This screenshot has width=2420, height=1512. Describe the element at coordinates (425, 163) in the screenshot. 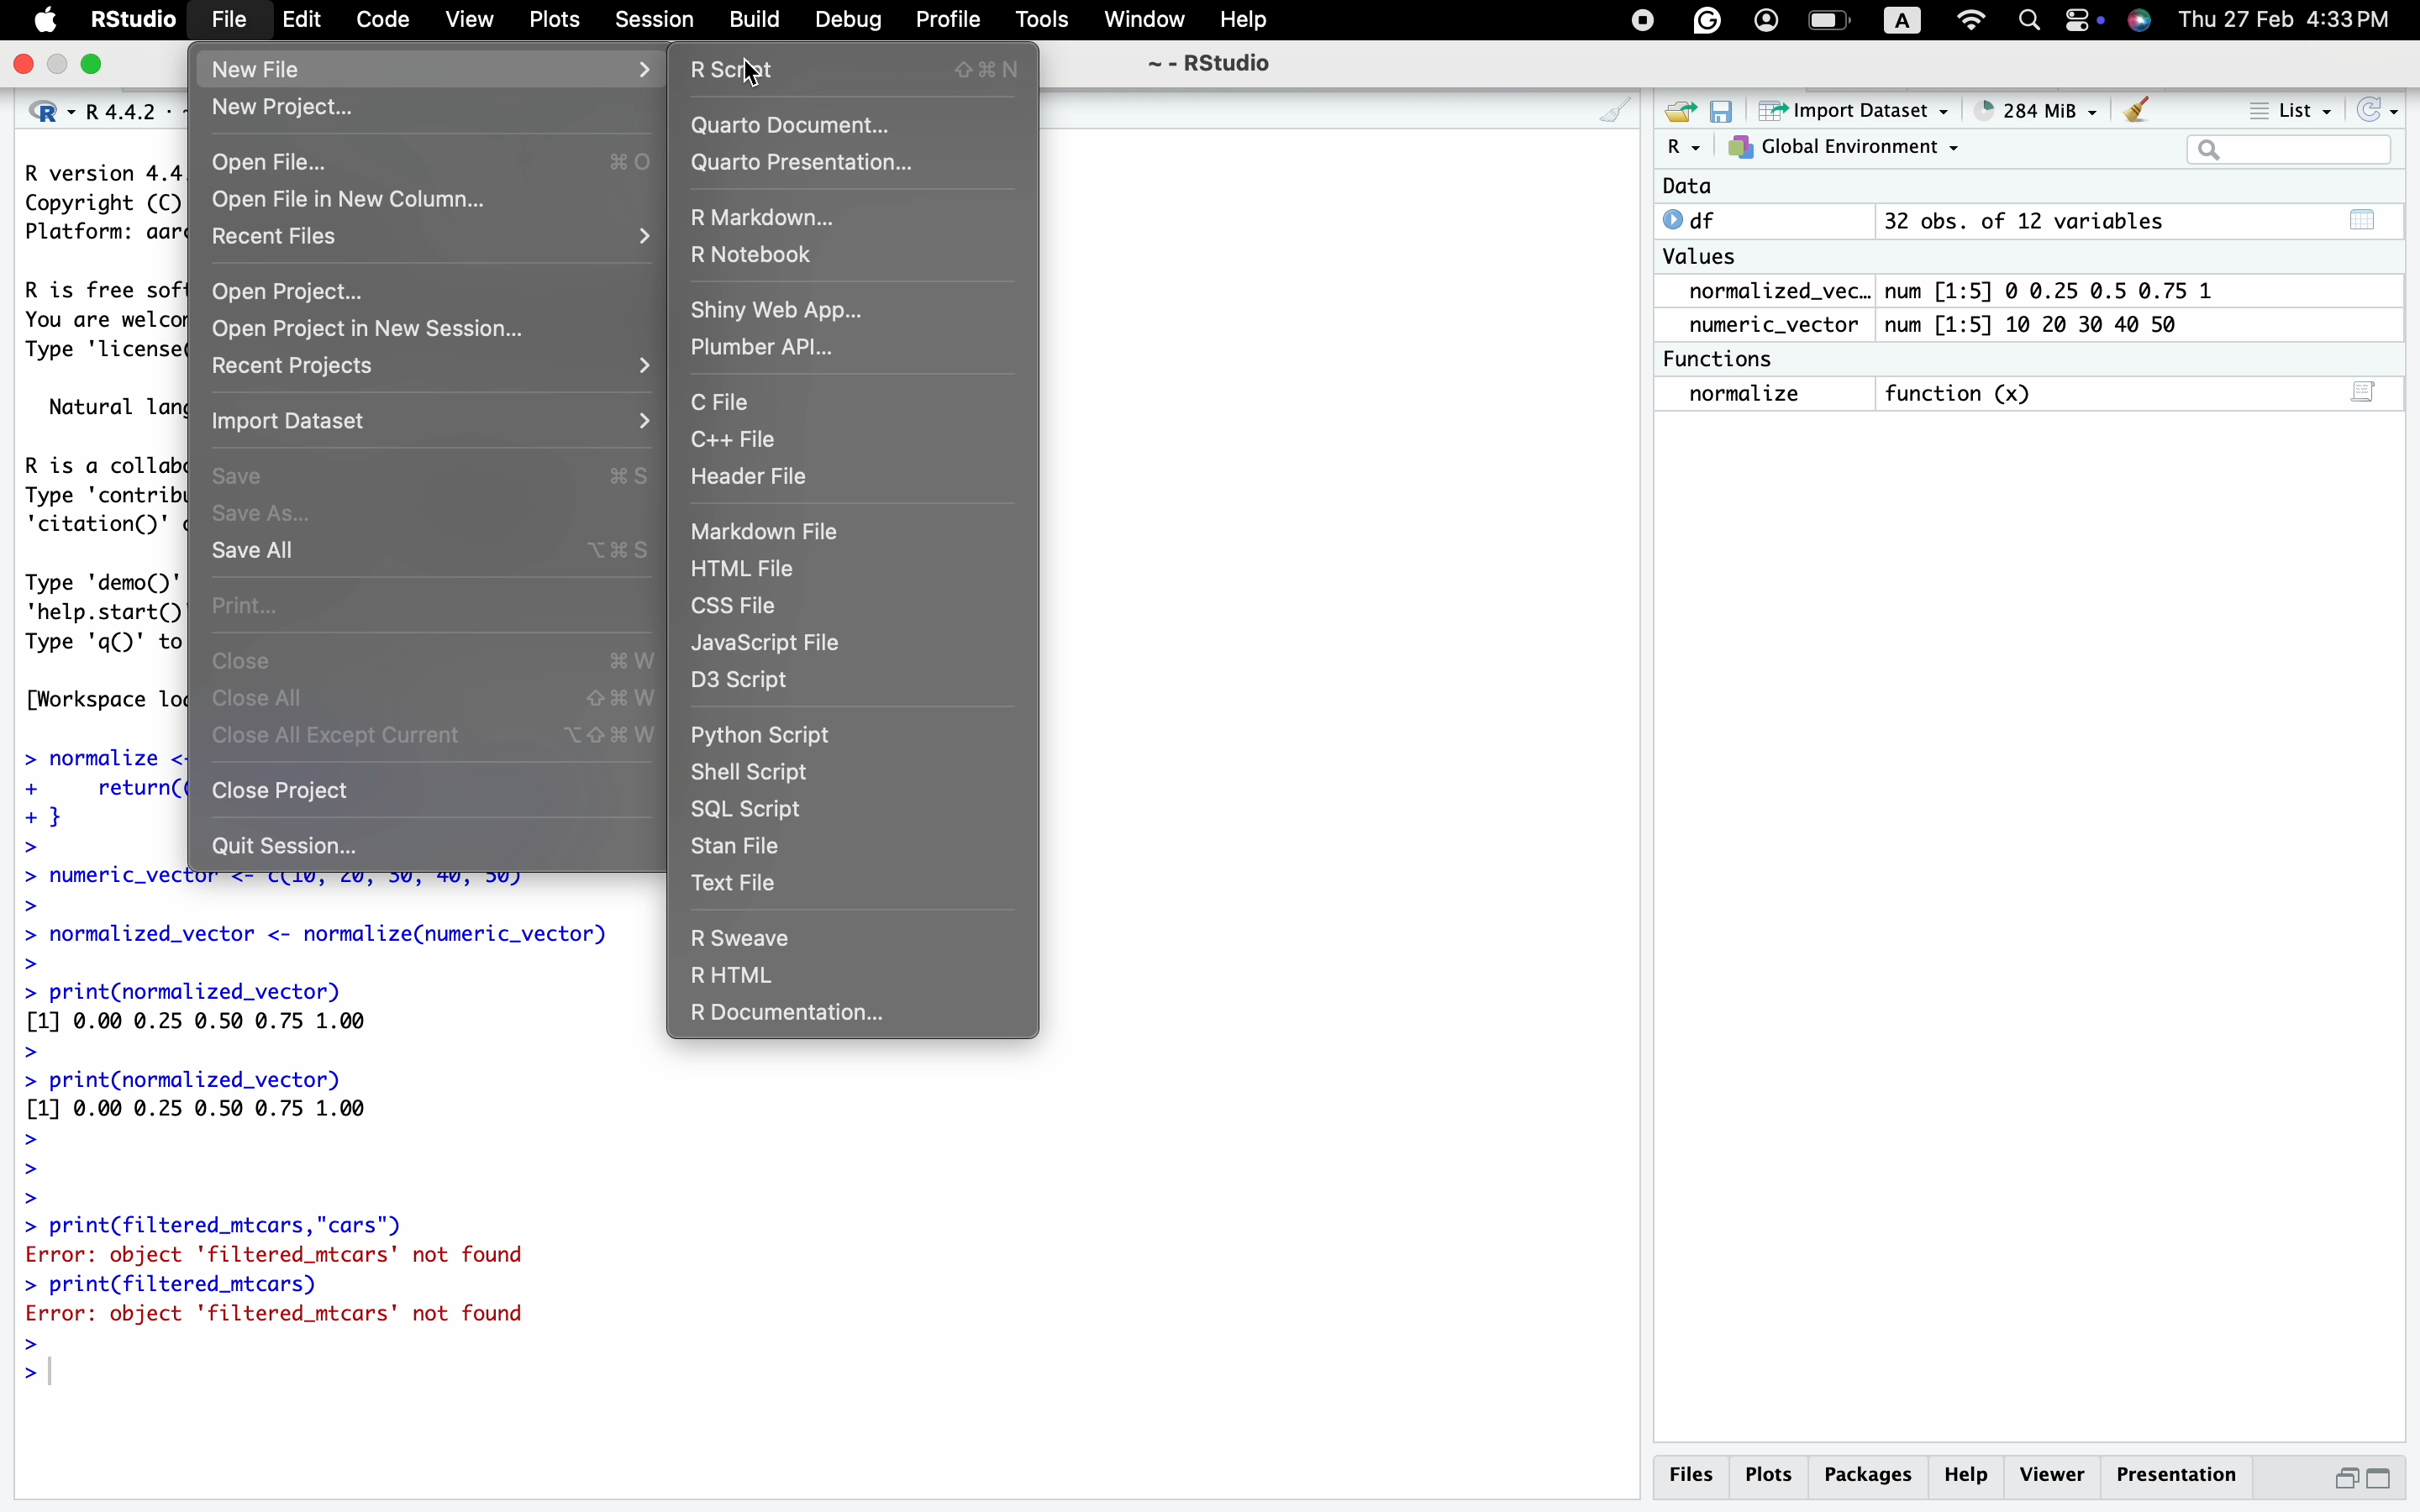

I see `OPen File...` at that location.